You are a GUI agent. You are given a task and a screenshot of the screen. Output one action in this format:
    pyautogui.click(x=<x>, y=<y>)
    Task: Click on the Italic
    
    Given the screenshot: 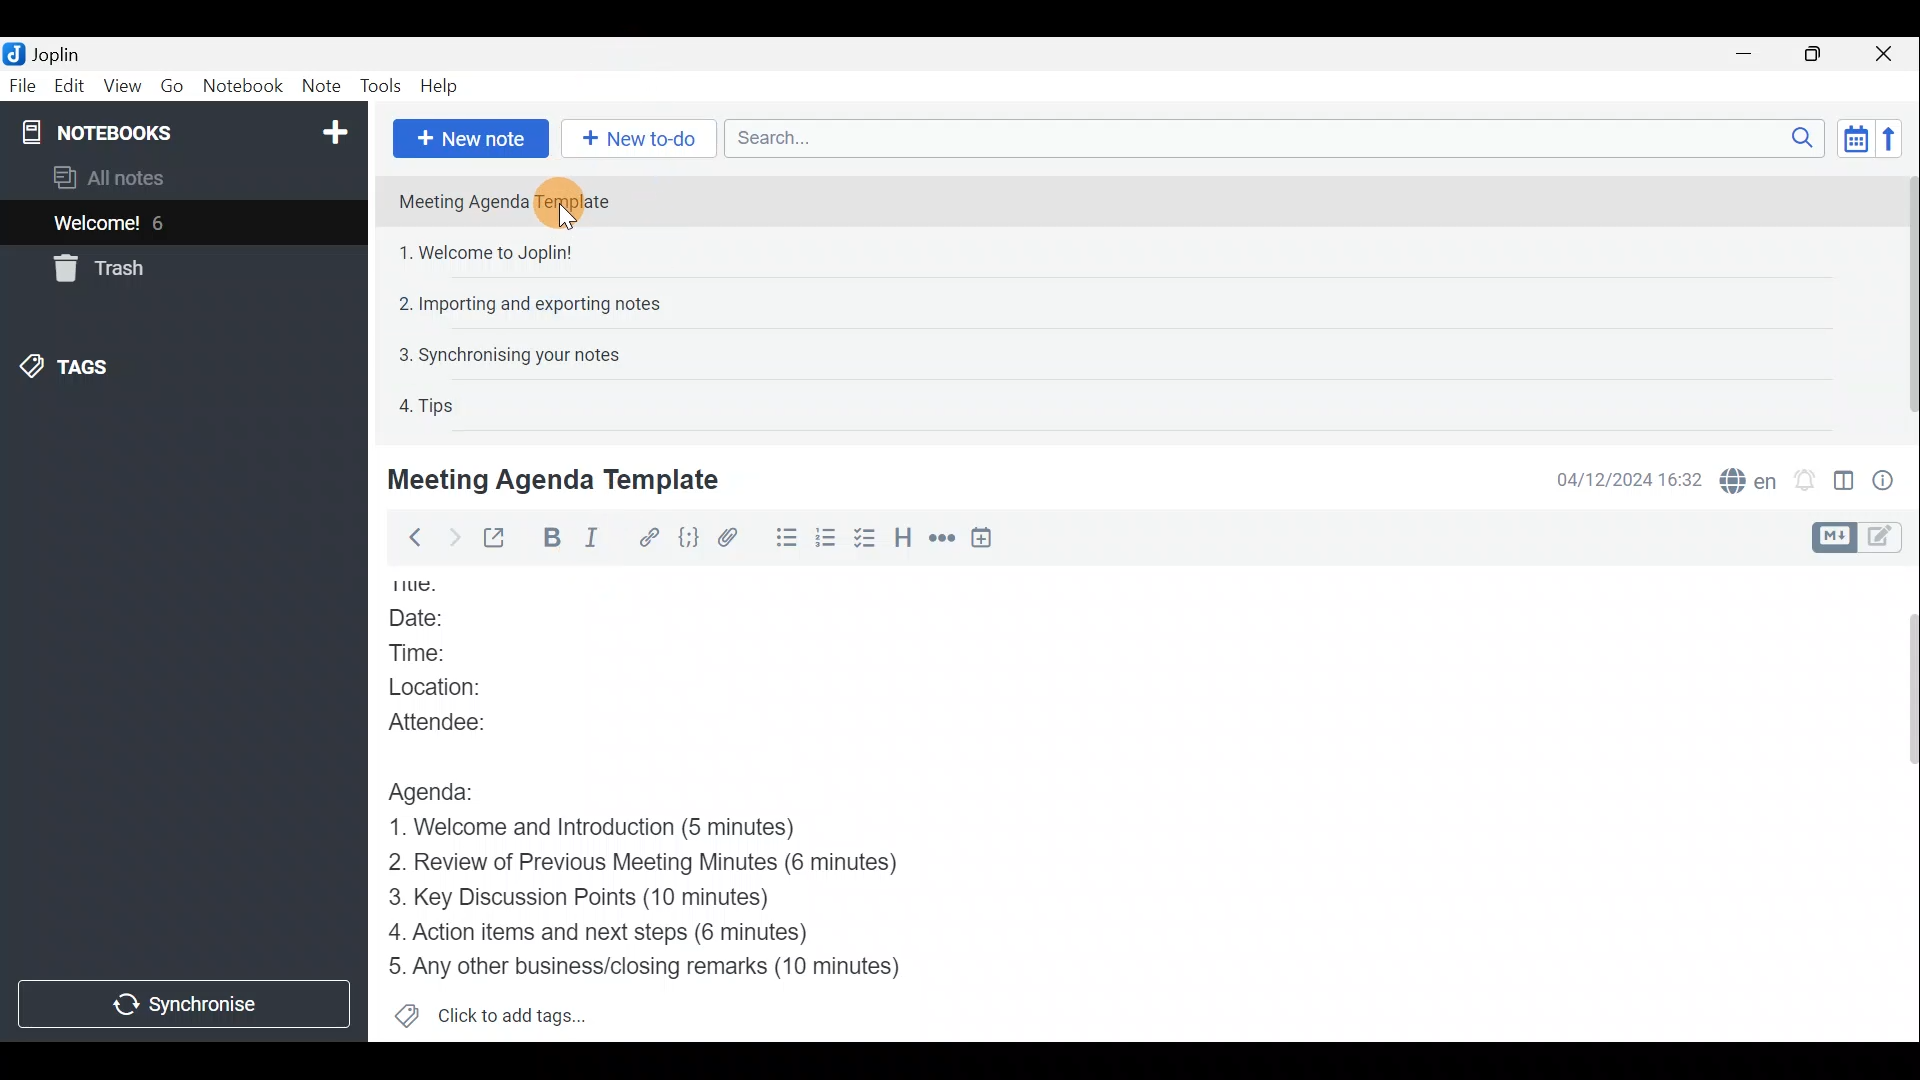 What is the action you would take?
    pyautogui.click(x=602, y=539)
    